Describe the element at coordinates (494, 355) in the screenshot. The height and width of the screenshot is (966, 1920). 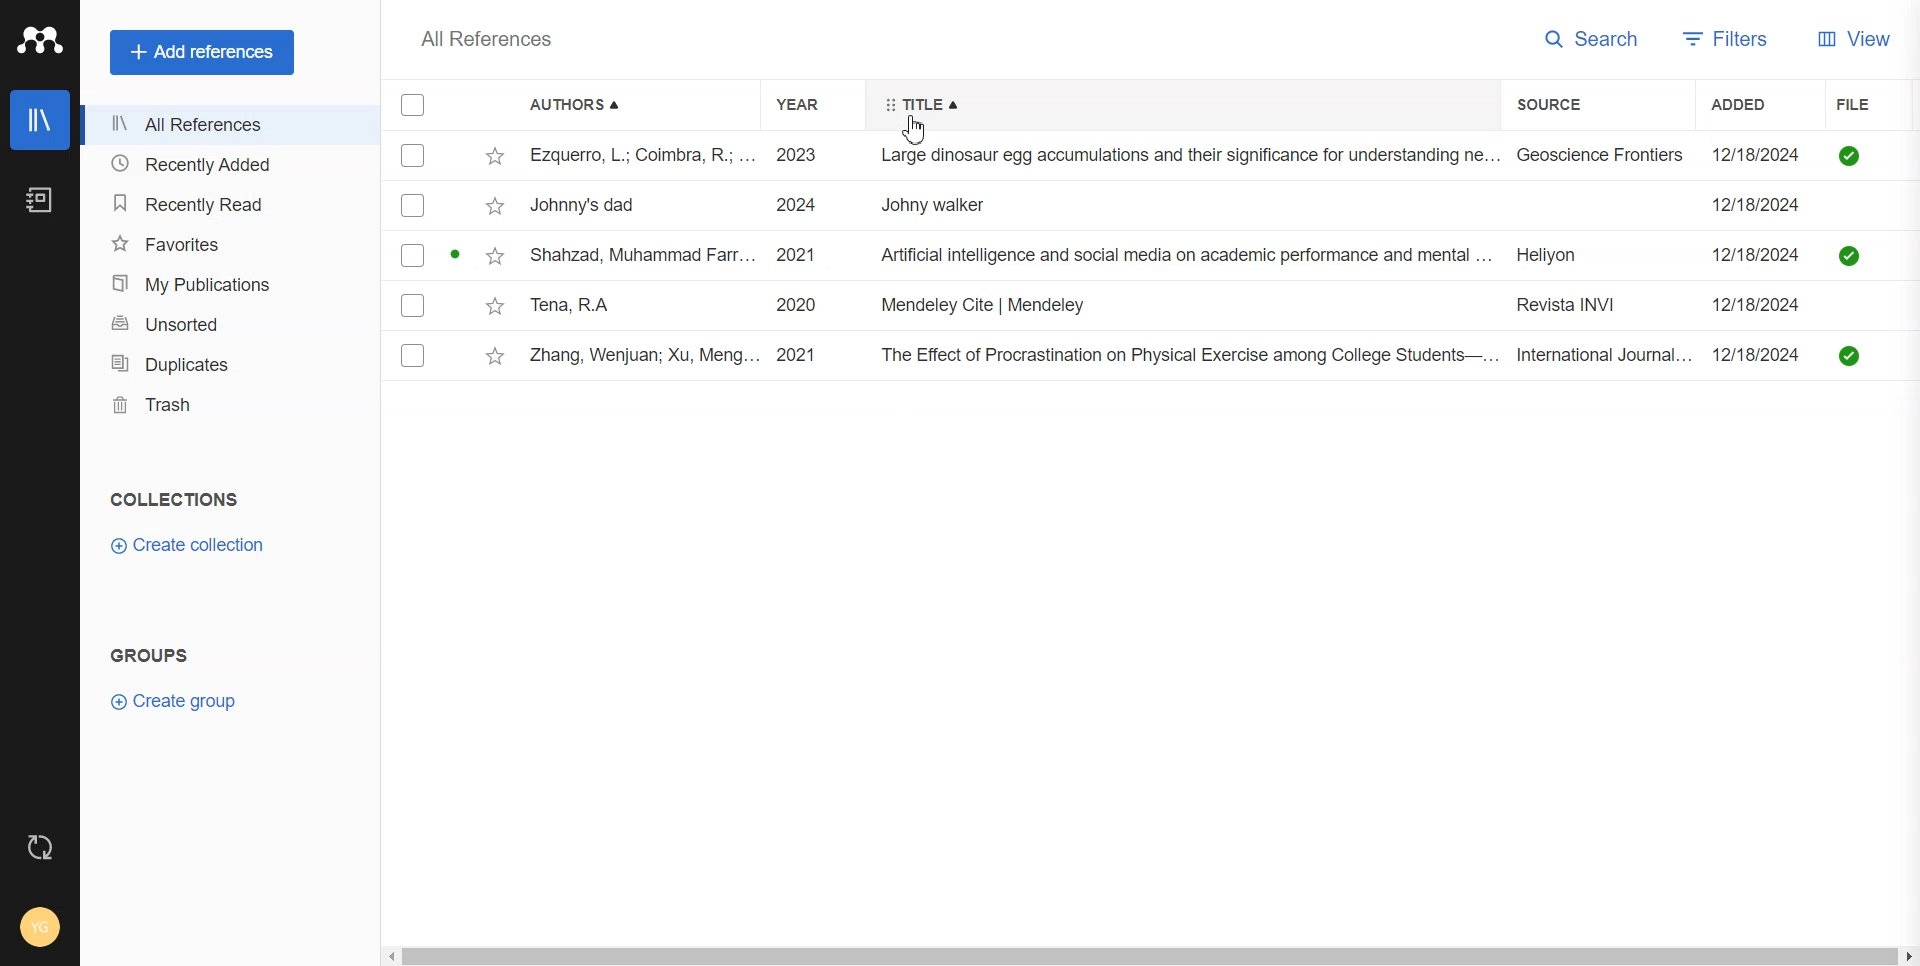
I see `mark as star` at that location.